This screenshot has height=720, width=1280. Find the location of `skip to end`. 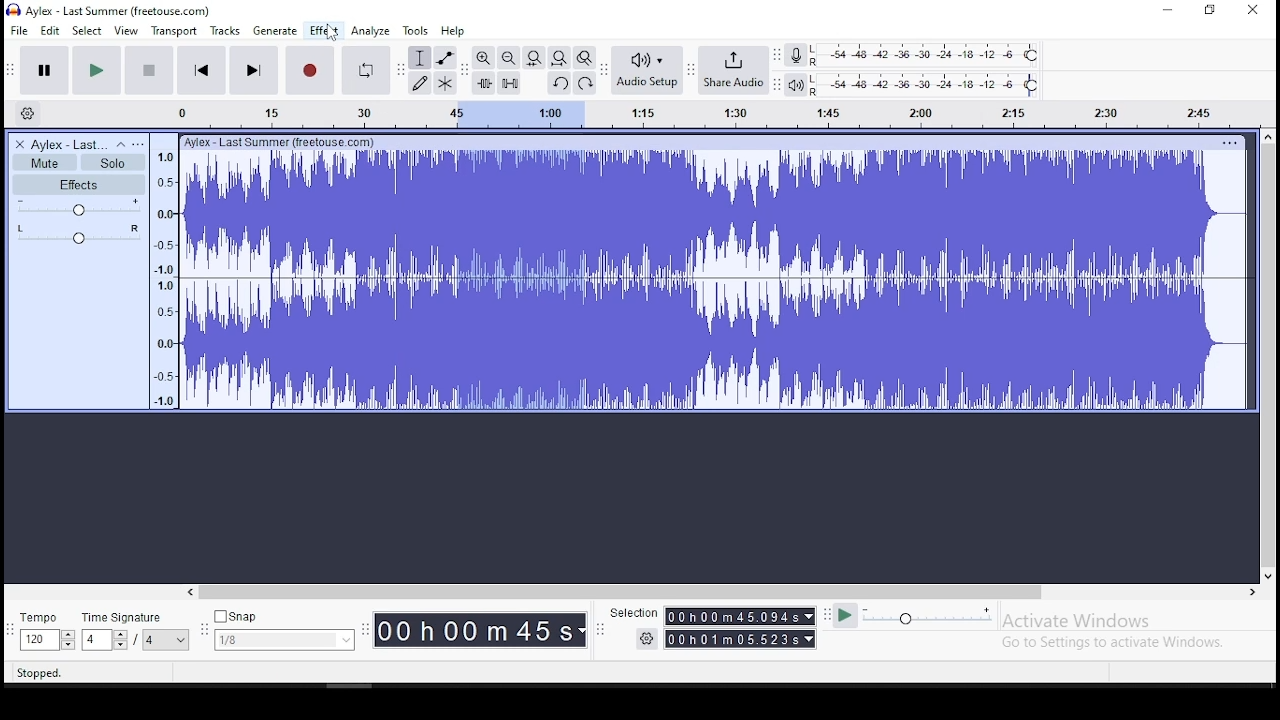

skip to end is located at coordinates (254, 71).